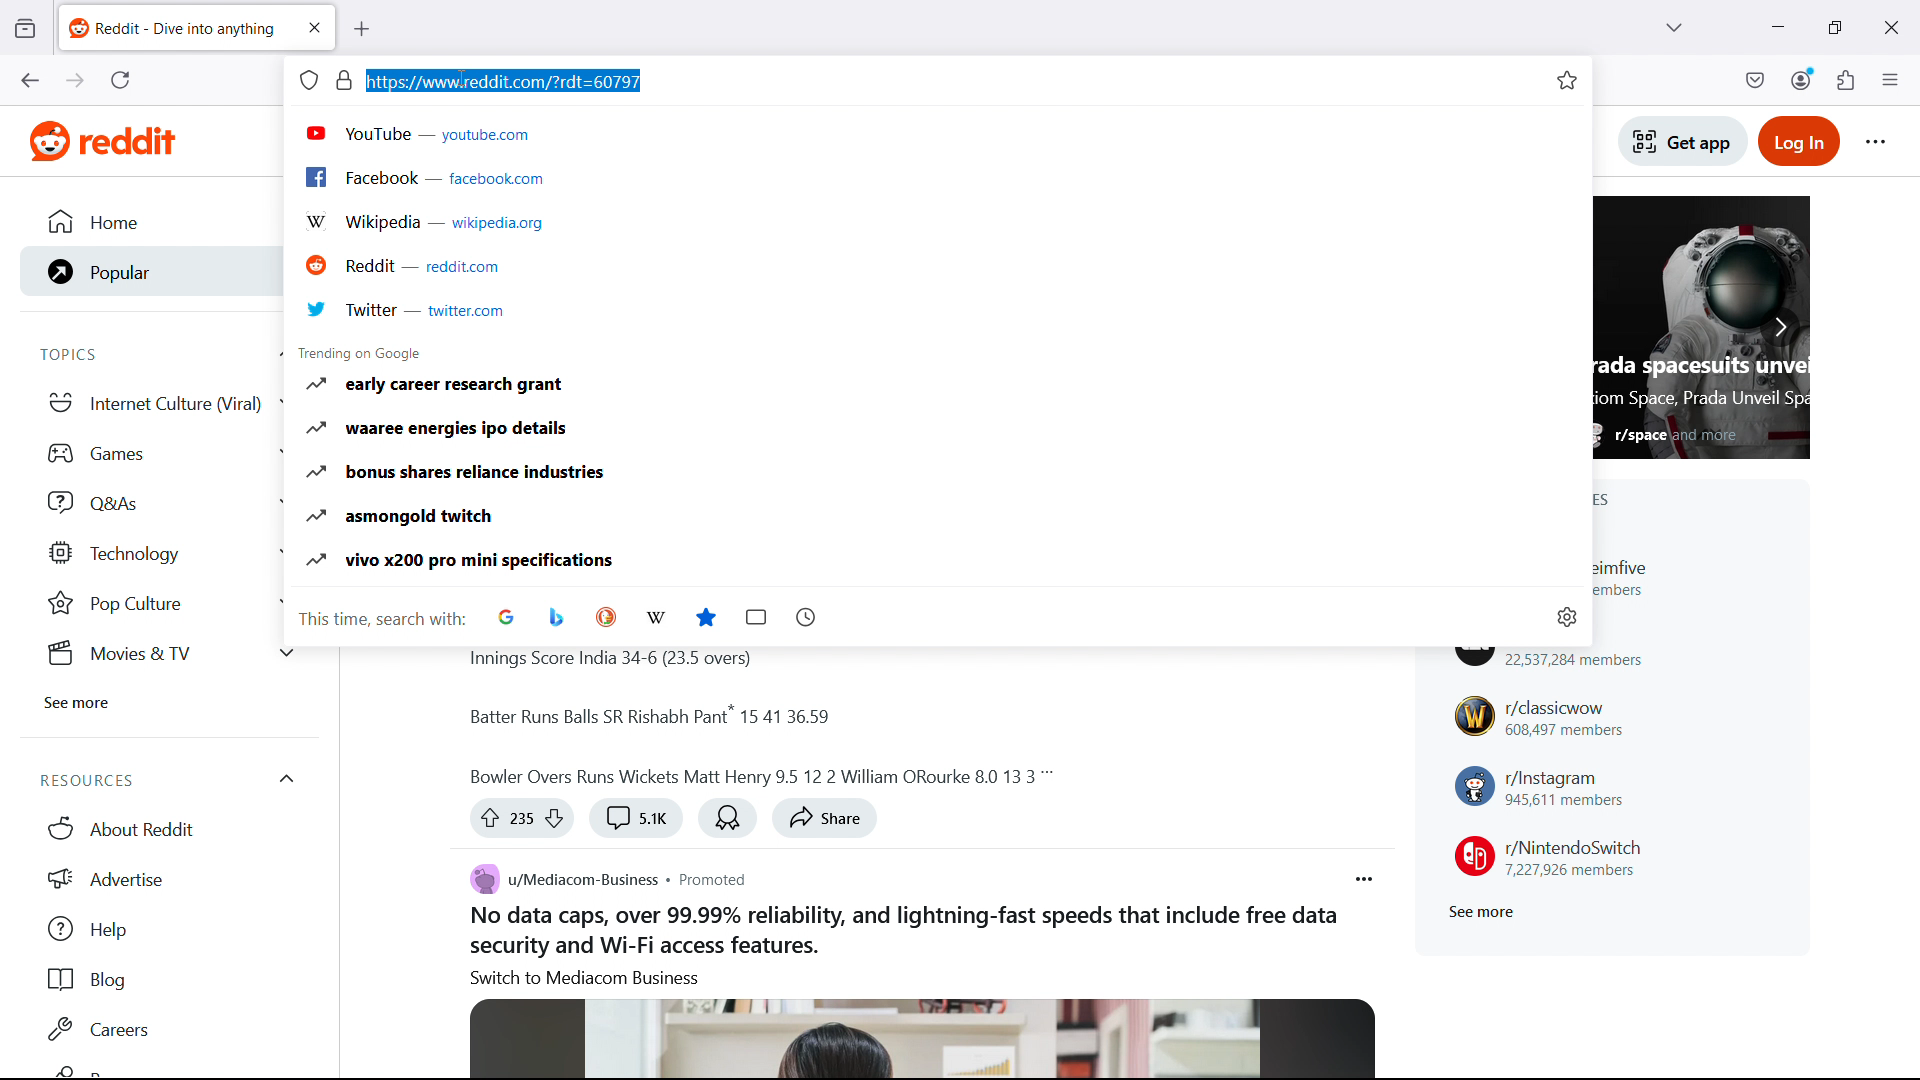 Image resolution: width=1920 pixels, height=1080 pixels. What do you see at coordinates (759, 618) in the screenshot?
I see `tabs` at bounding box center [759, 618].